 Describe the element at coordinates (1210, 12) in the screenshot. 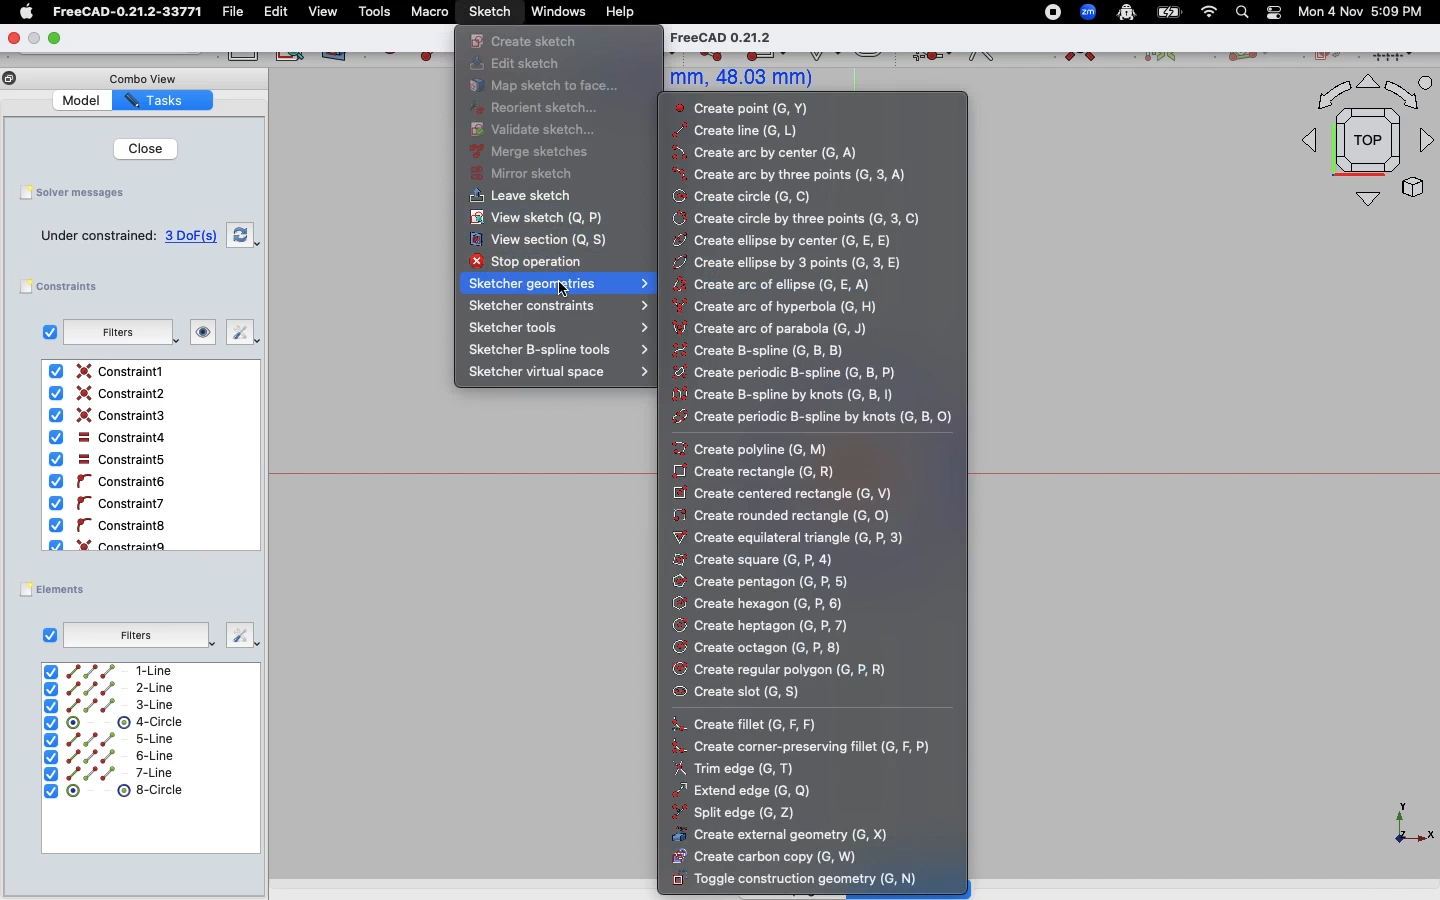

I see `Network` at that location.